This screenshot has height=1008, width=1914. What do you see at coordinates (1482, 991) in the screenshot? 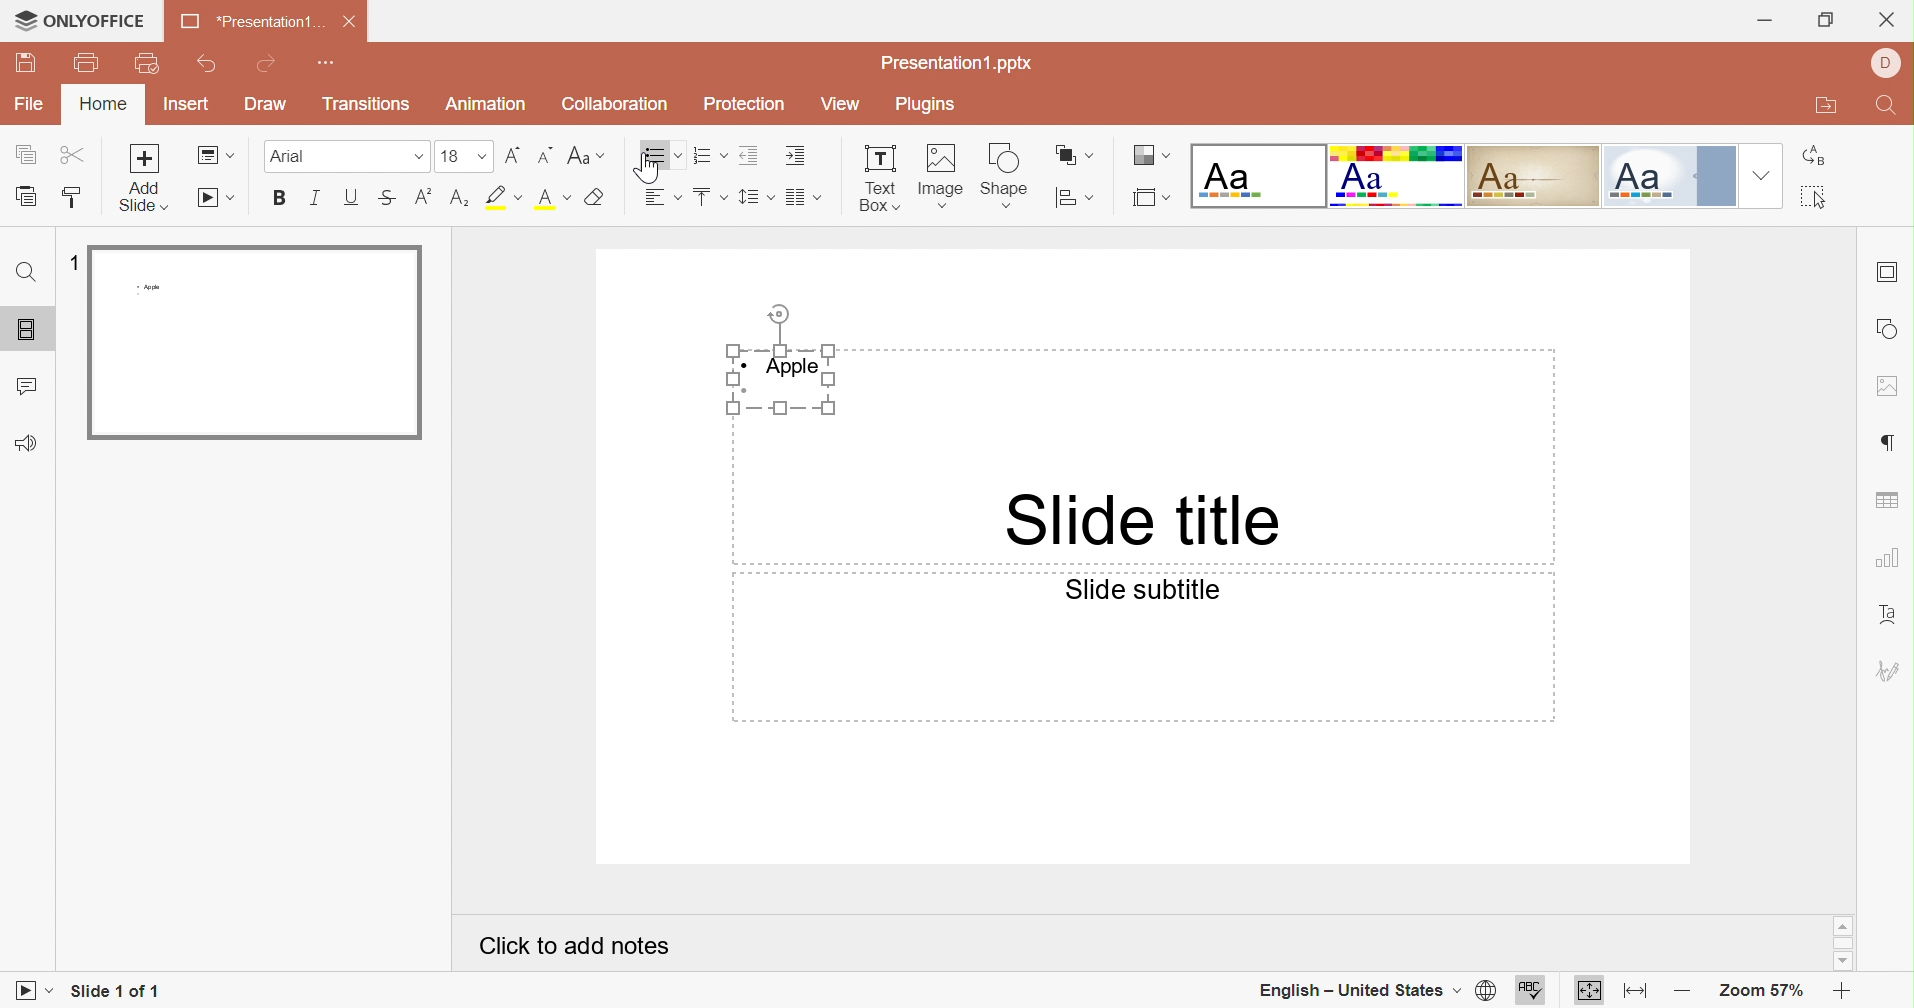
I see `set document language` at bounding box center [1482, 991].